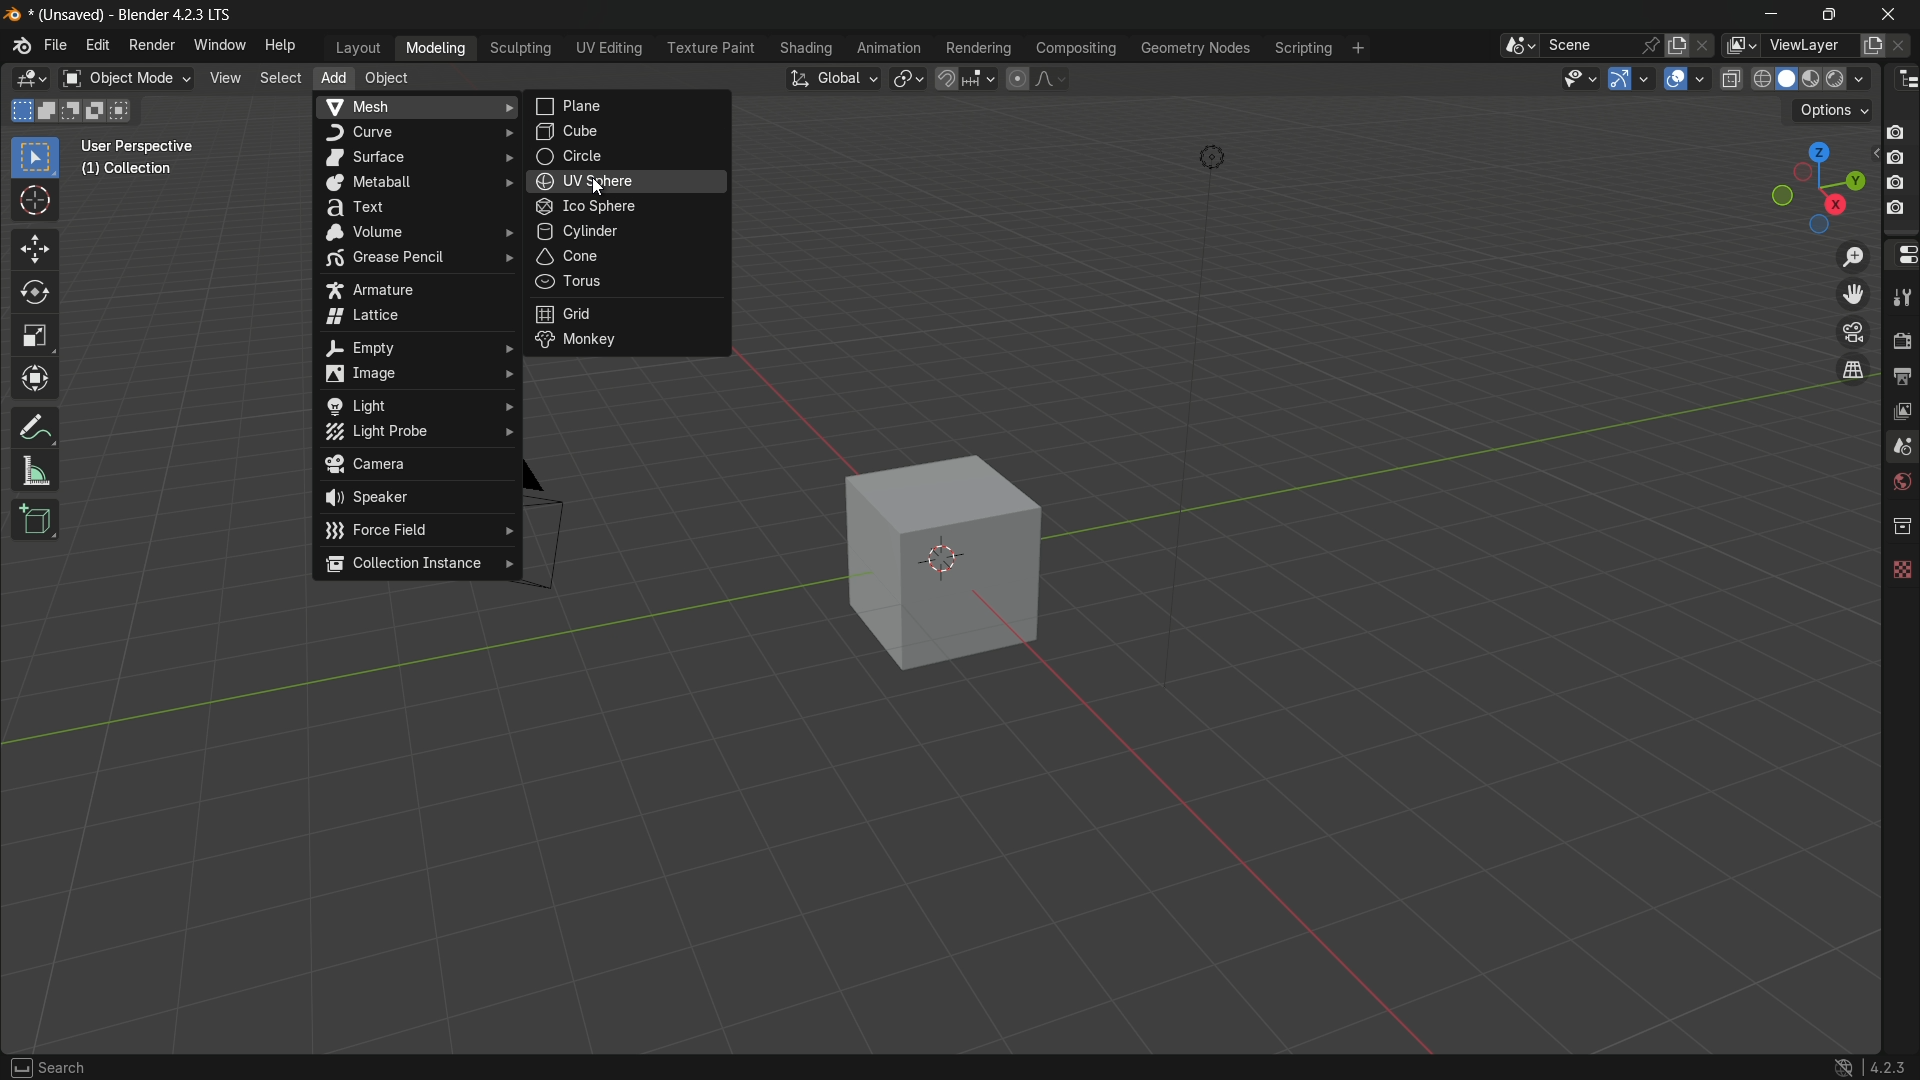 This screenshot has width=1920, height=1080. What do you see at coordinates (631, 105) in the screenshot?
I see `plane` at bounding box center [631, 105].